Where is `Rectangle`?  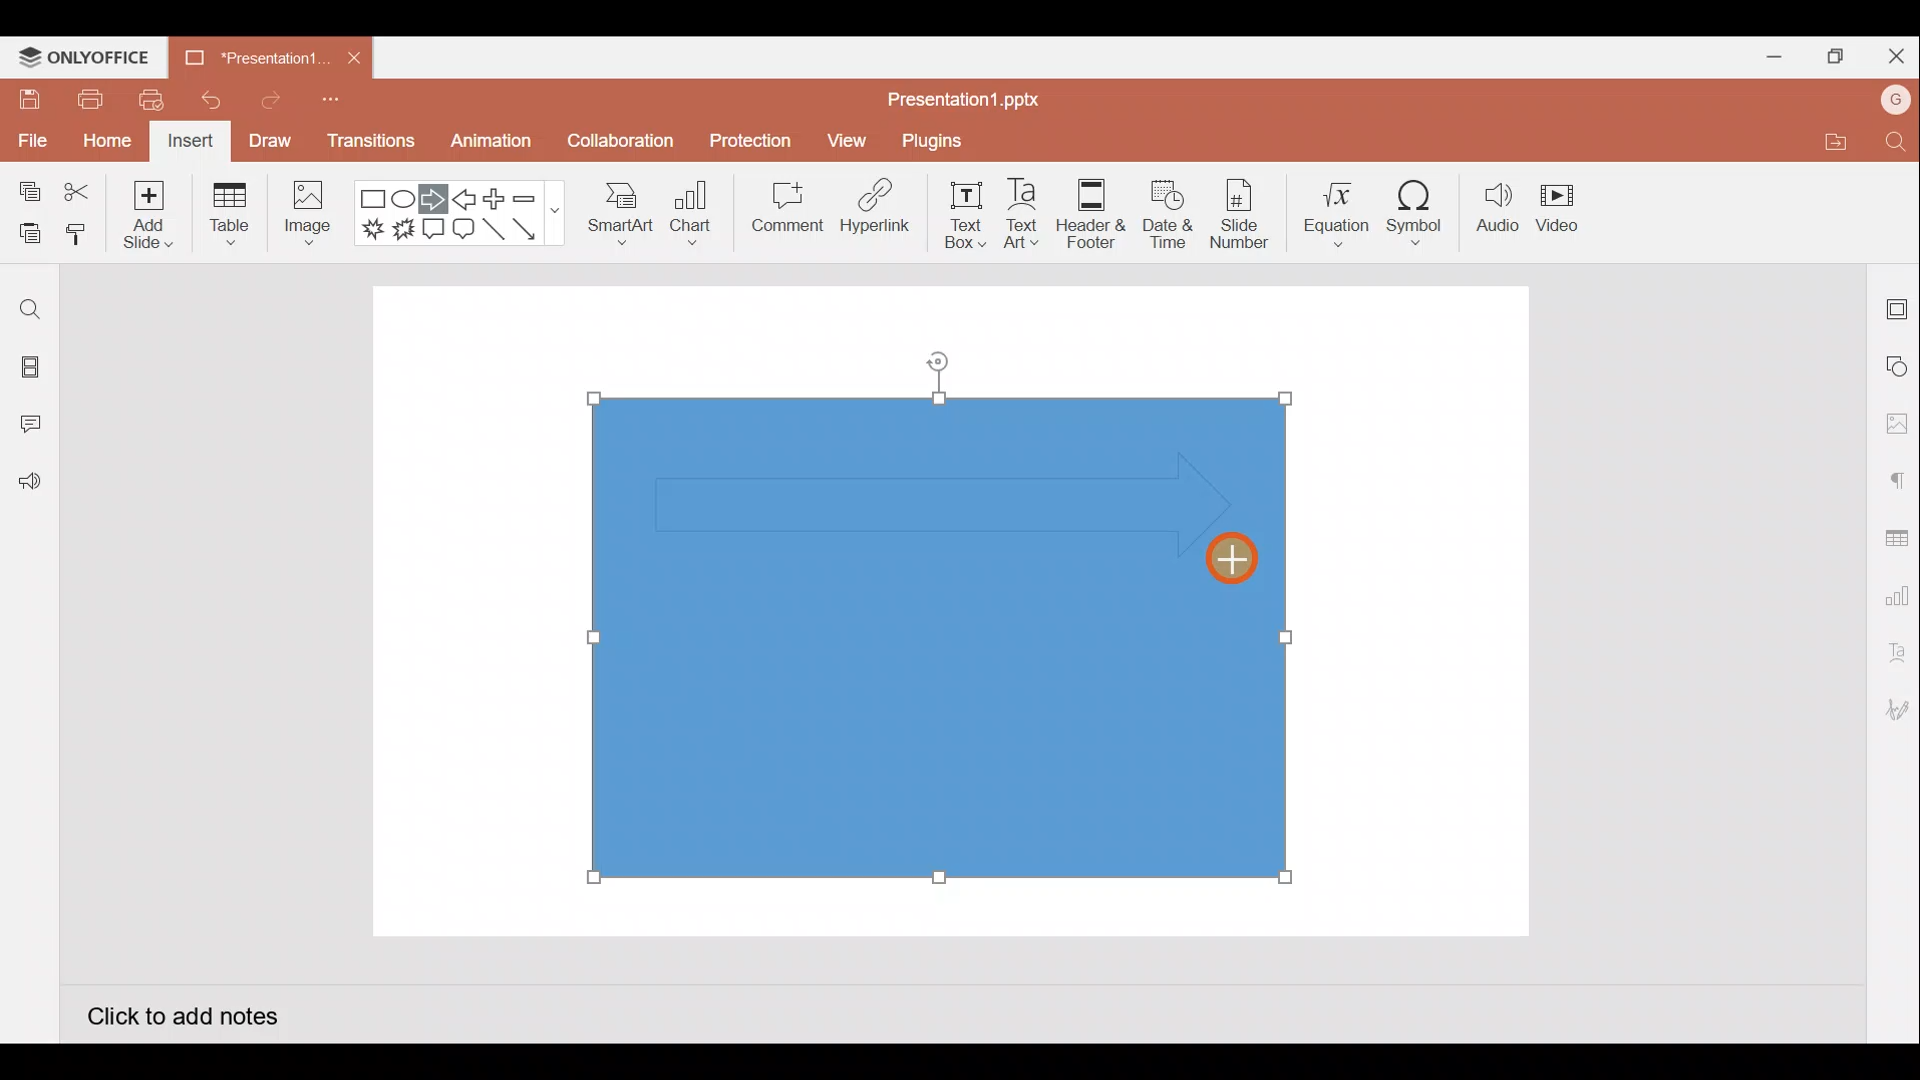
Rectangle is located at coordinates (374, 200).